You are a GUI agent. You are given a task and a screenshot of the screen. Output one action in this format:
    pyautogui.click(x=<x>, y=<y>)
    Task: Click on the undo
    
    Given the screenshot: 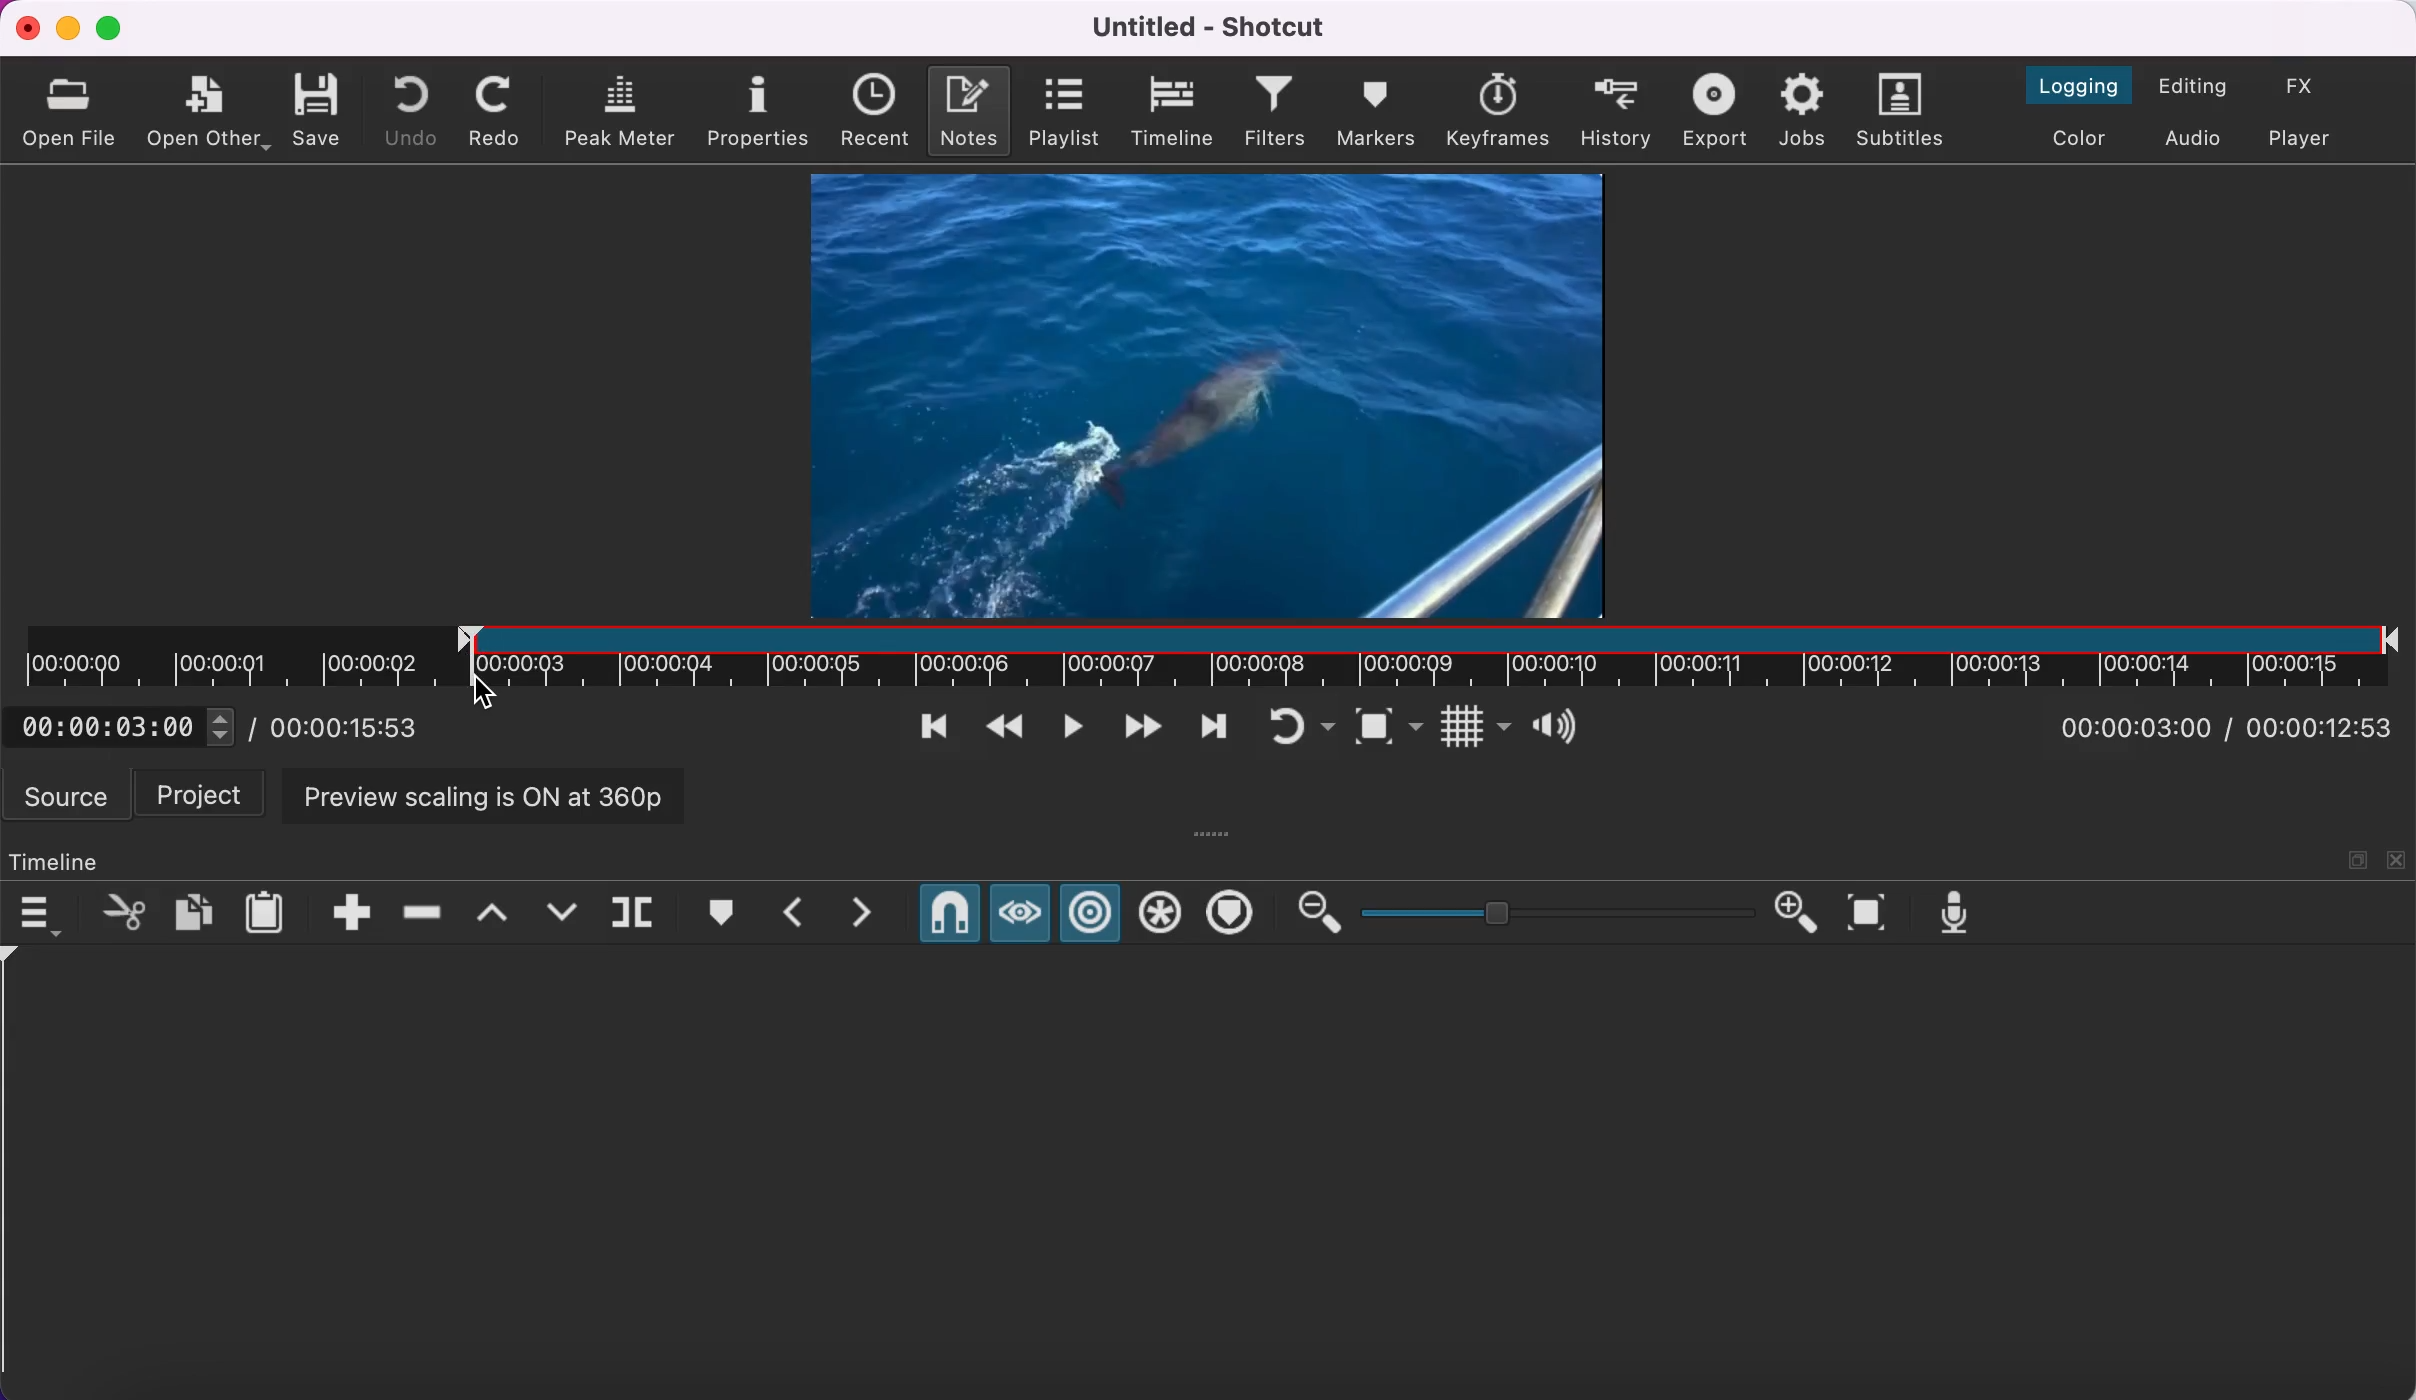 What is the action you would take?
    pyautogui.click(x=415, y=108)
    